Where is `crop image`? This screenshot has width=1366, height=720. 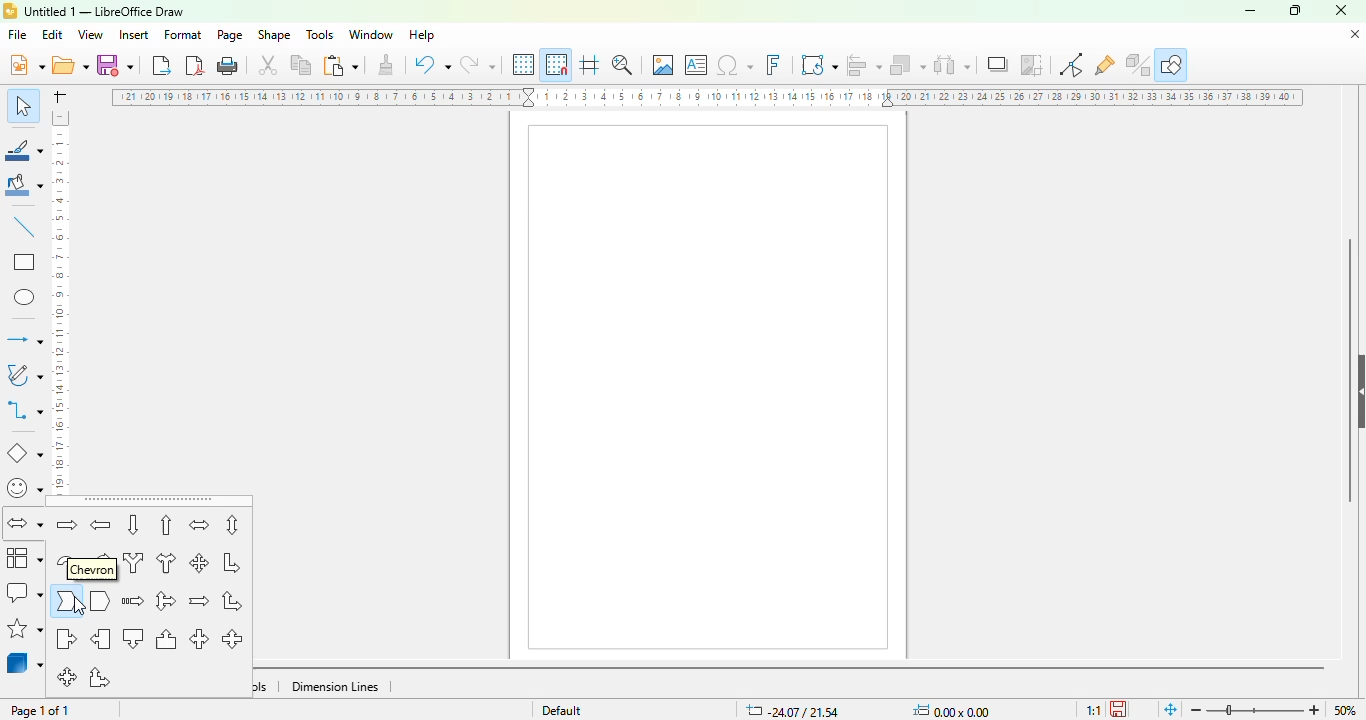
crop image is located at coordinates (1031, 64).